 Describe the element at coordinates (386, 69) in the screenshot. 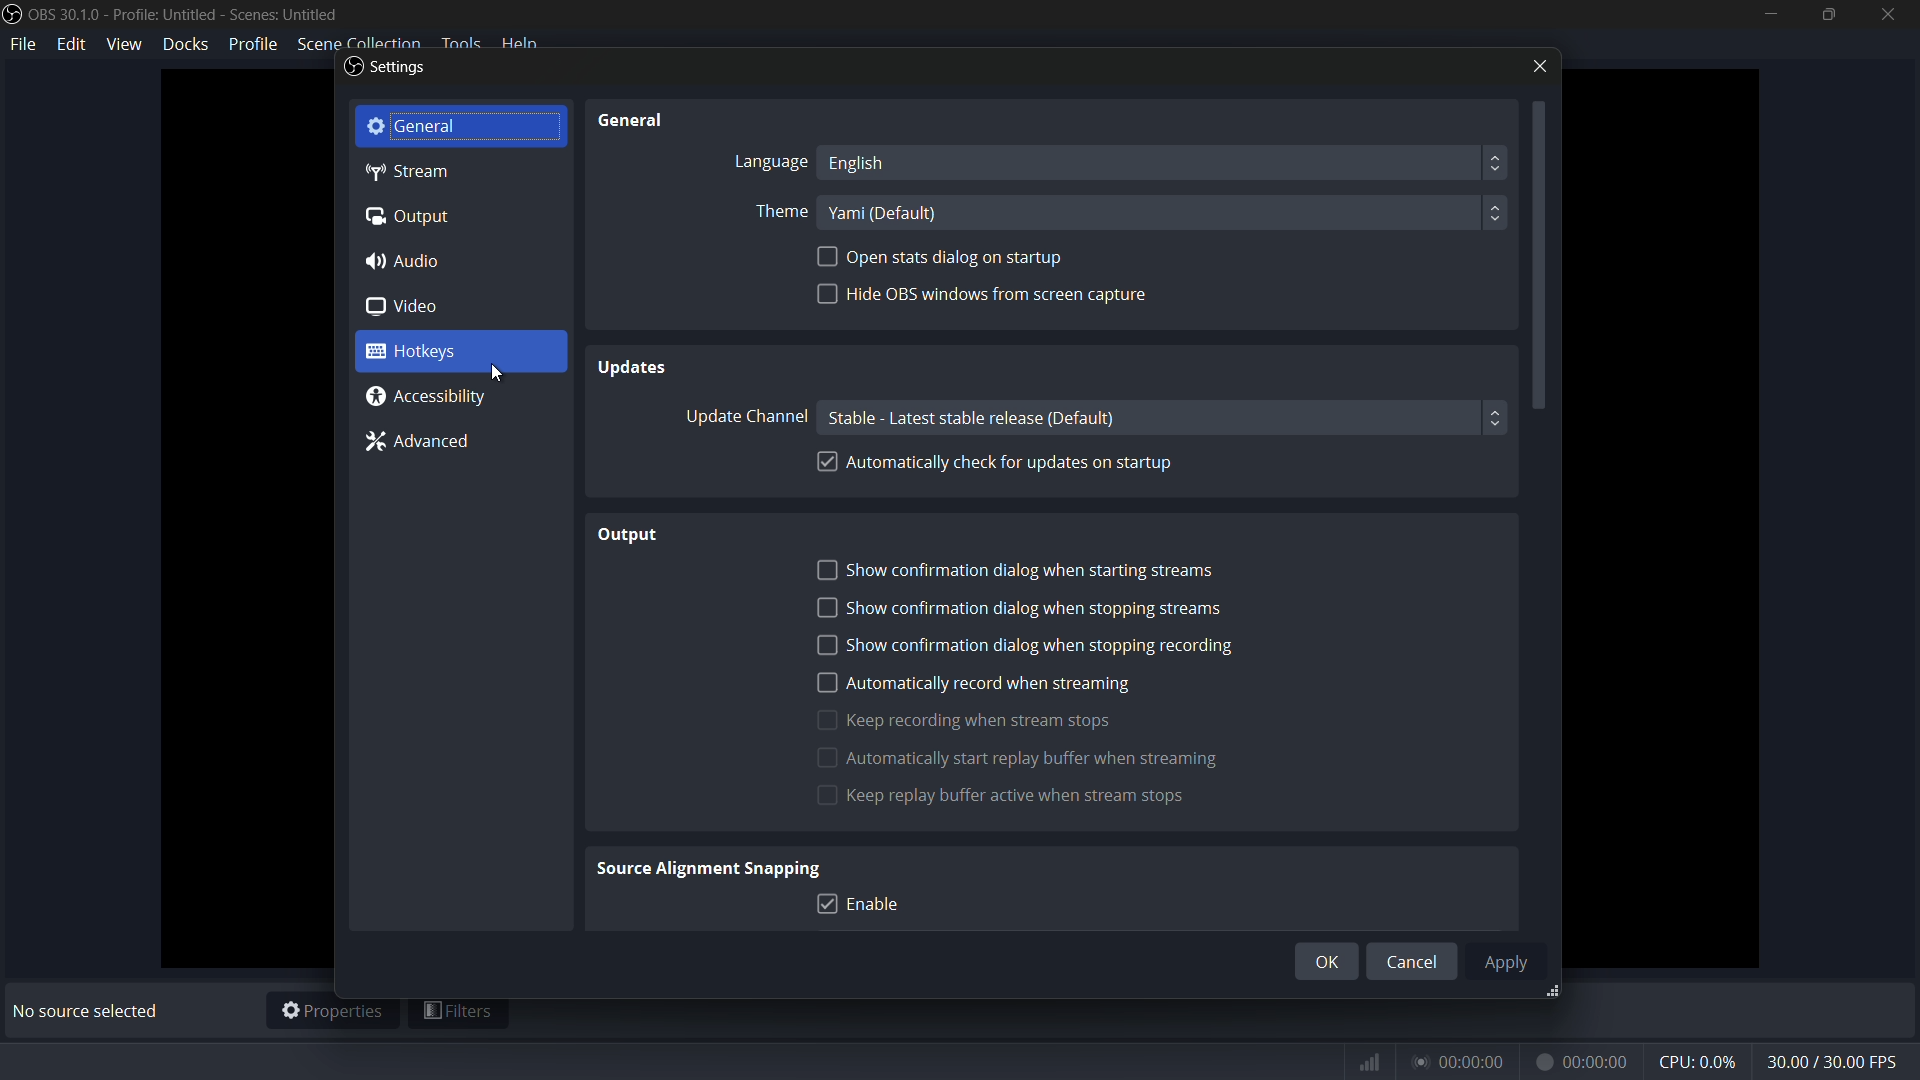

I see `settings` at that location.